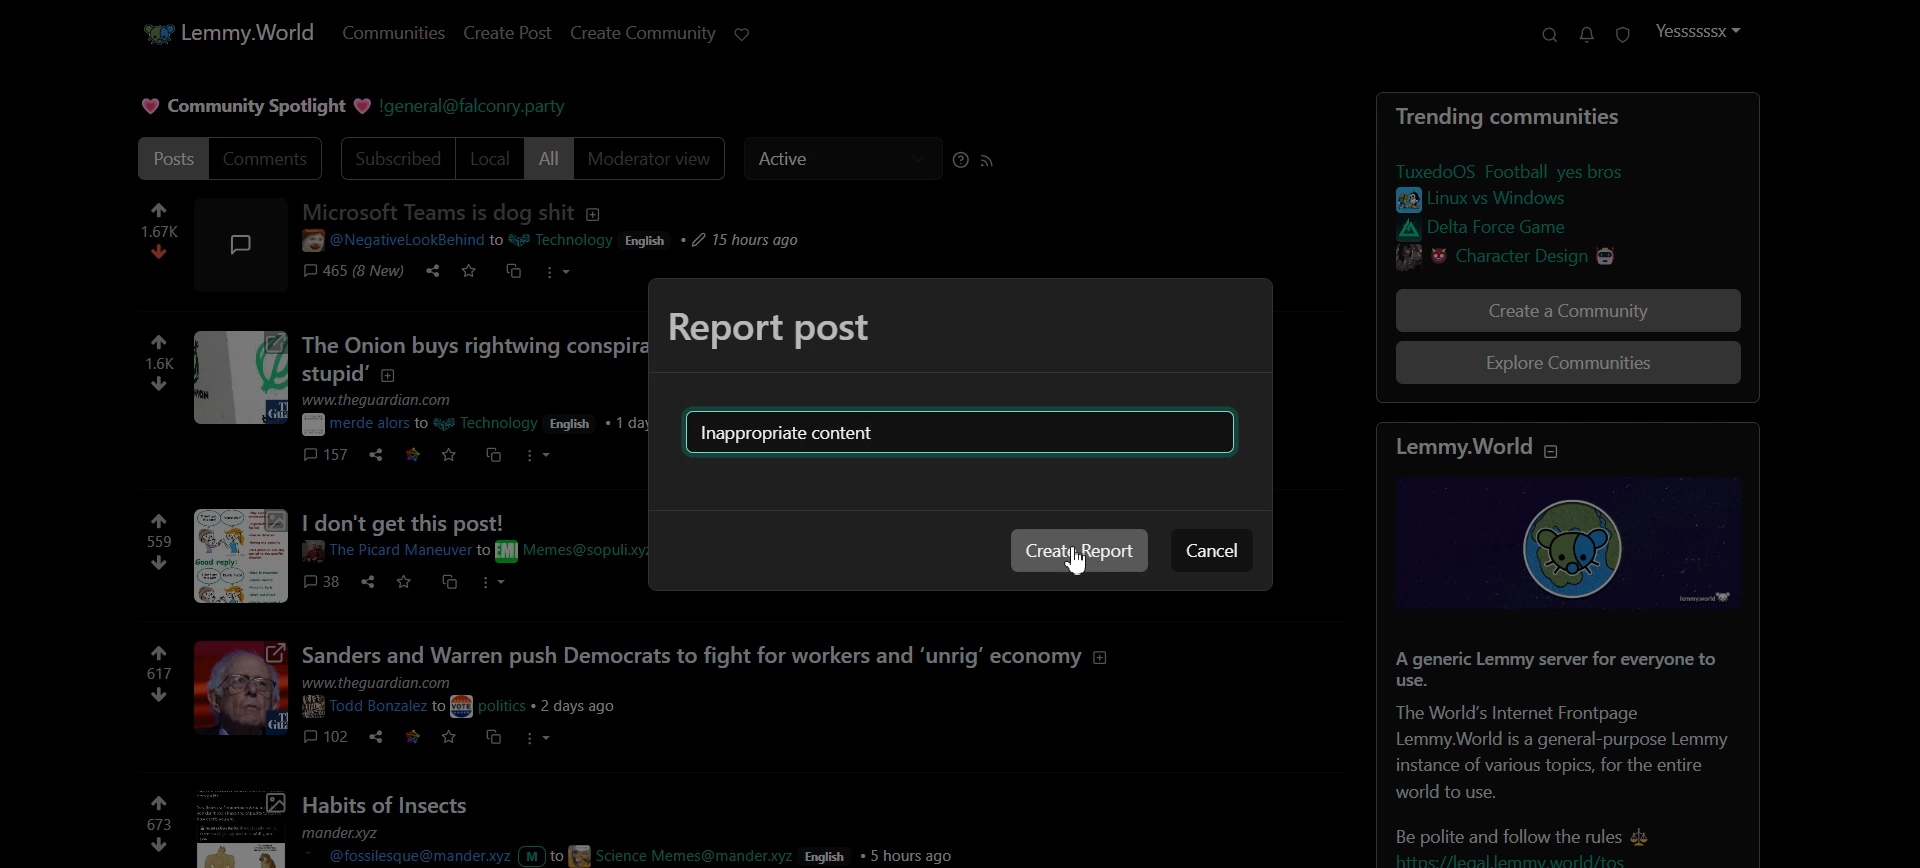  I want to click on like, so click(161, 343).